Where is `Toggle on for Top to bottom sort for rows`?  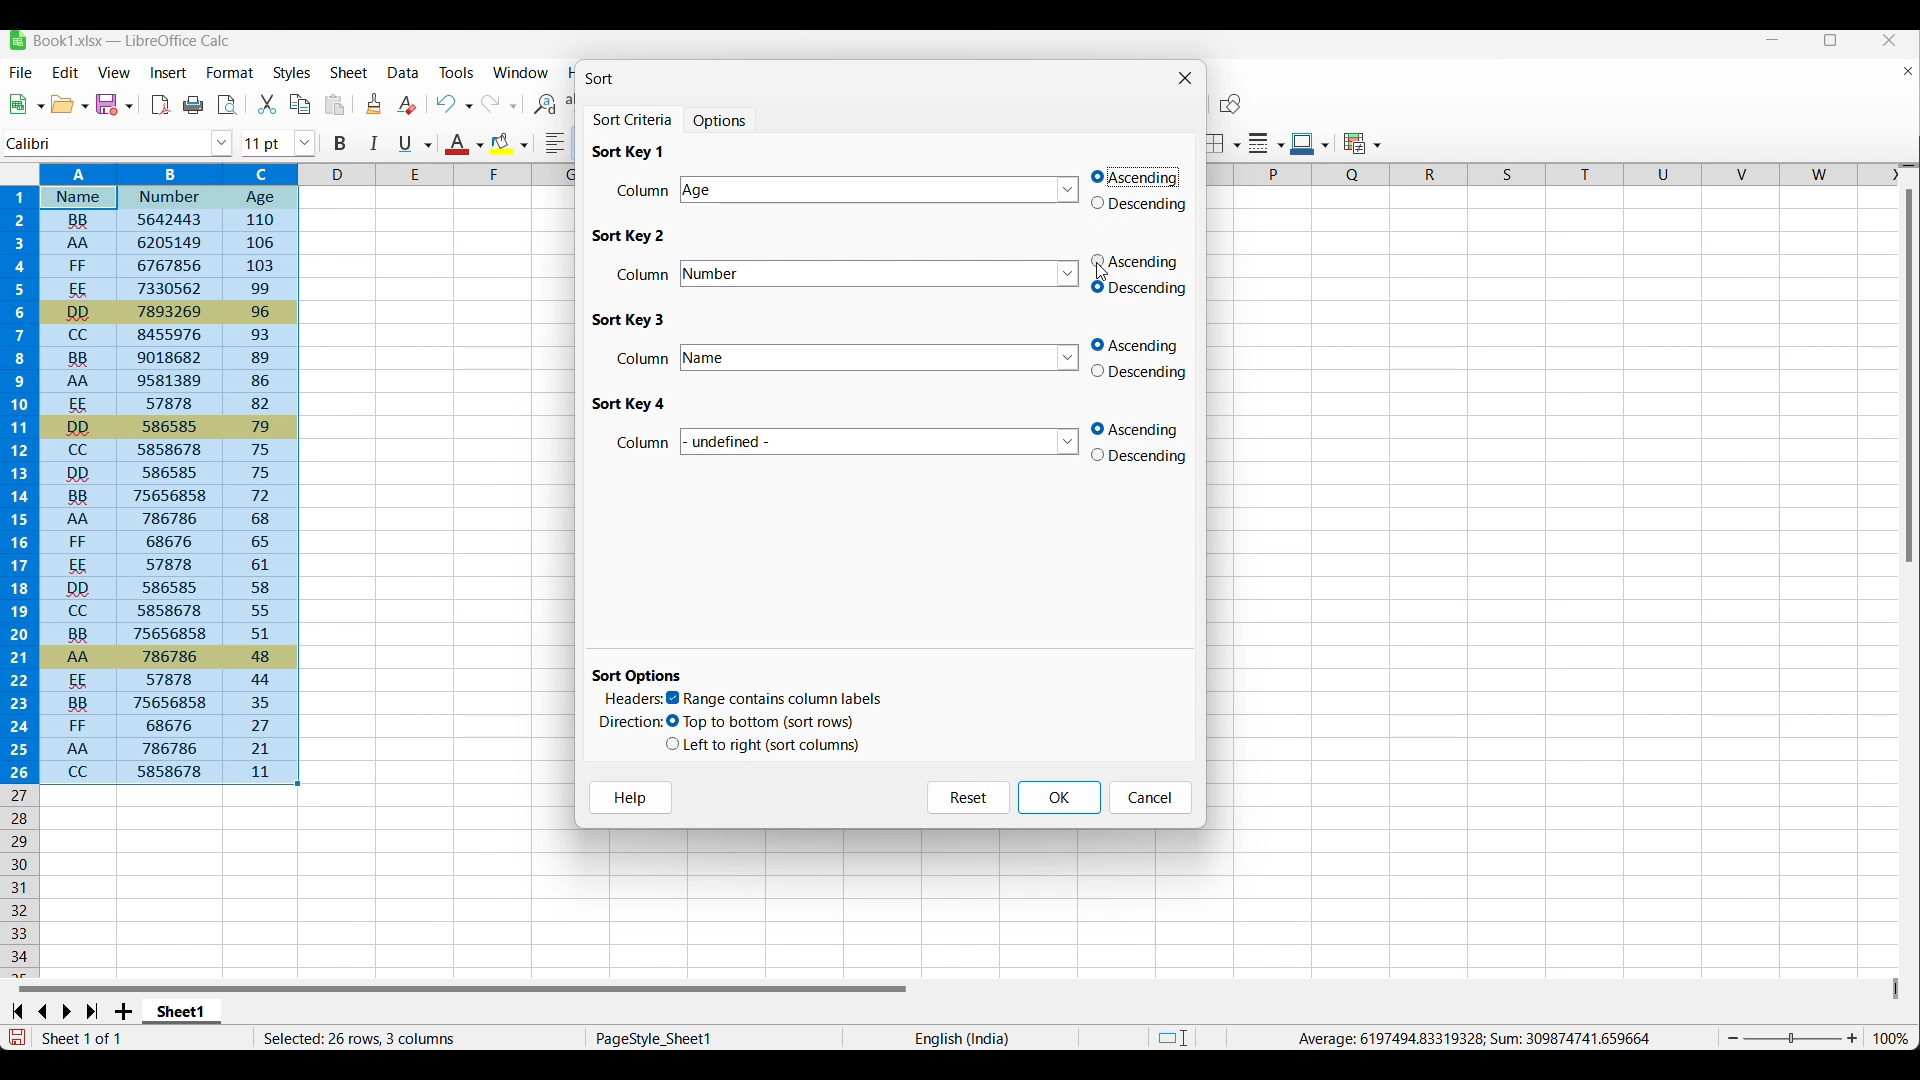
Toggle on for Top to bottom sort for rows is located at coordinates (762, 722).